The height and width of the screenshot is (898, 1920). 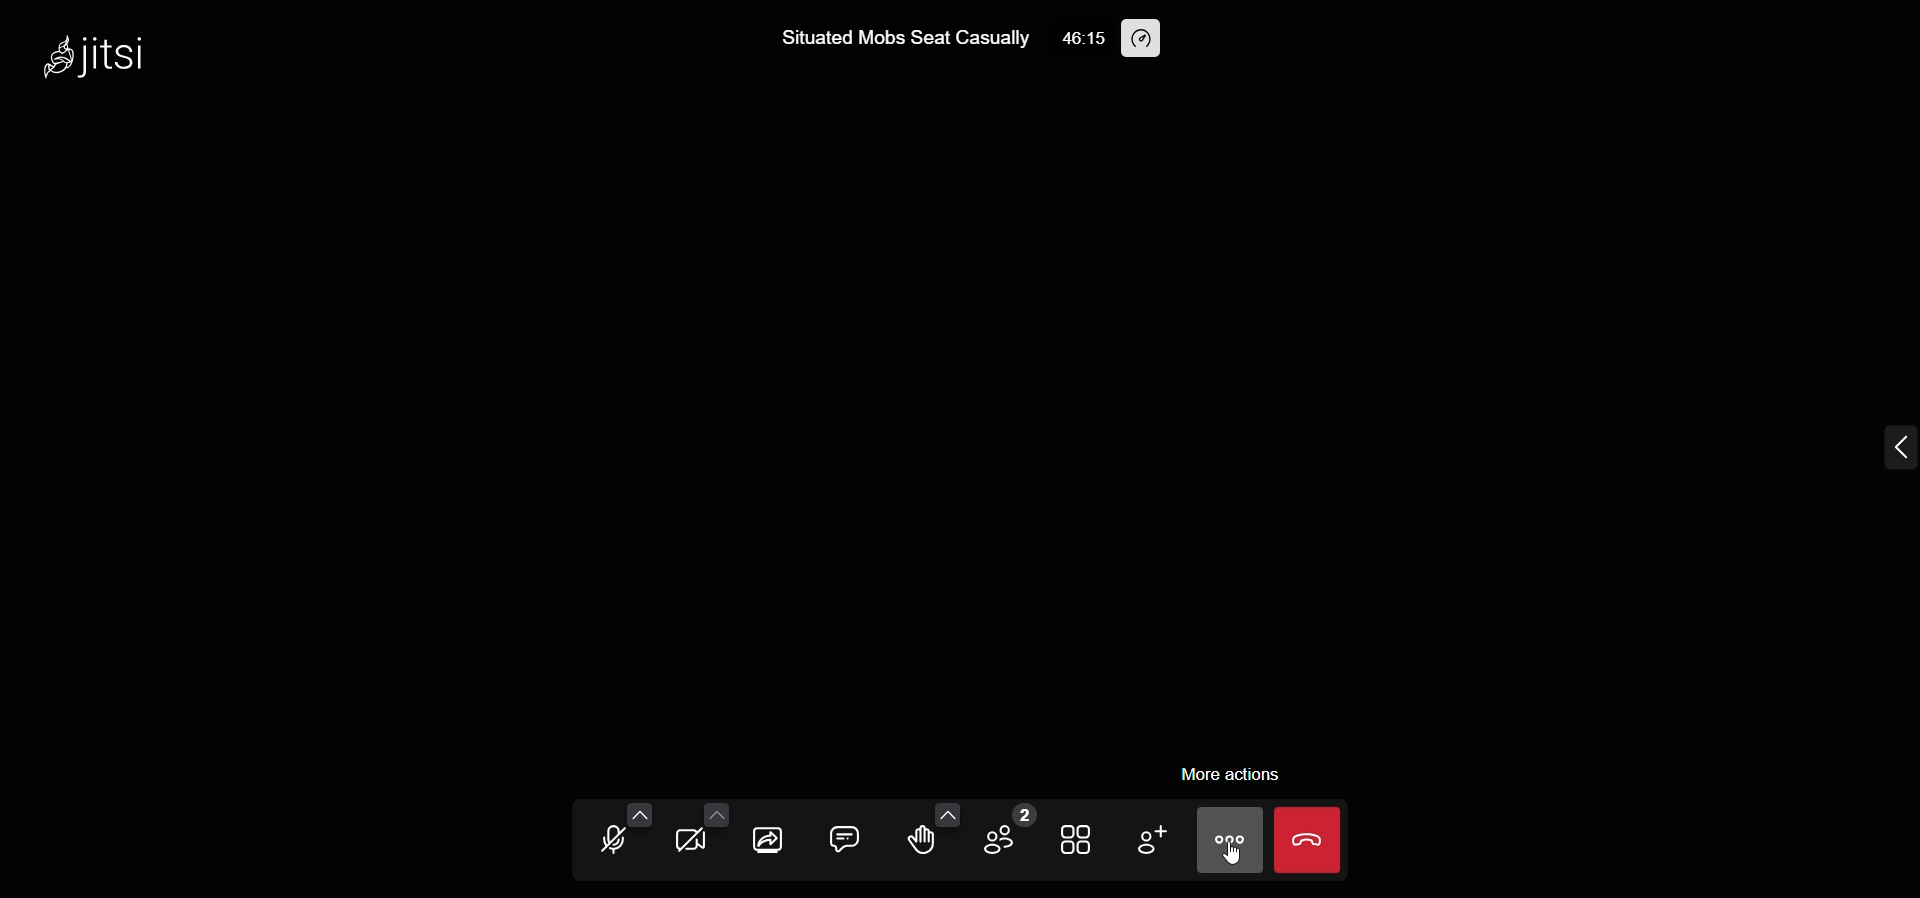 What do you see at coordinates (611, 842) in the screenshot?
I see `microphone` at bounding box center [611, 842].